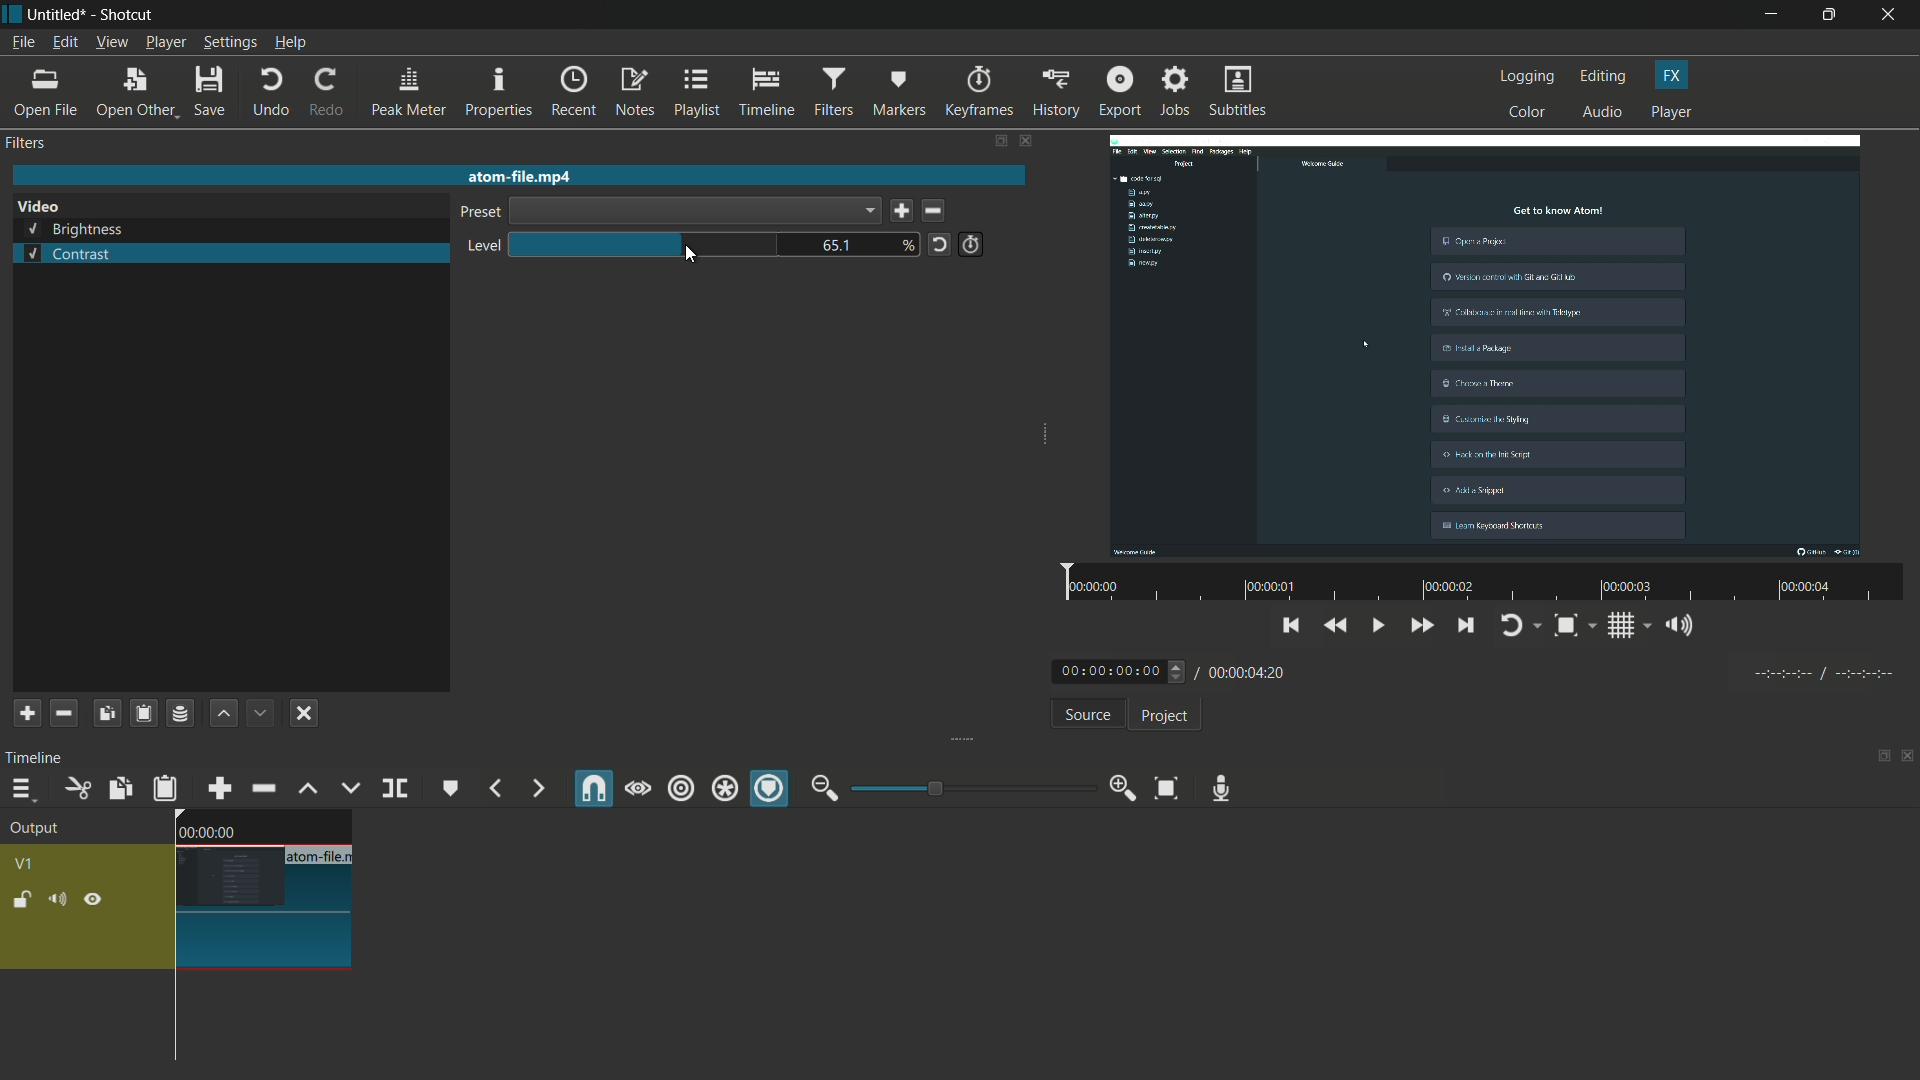 The width and height of the screenshot is (1920, 1080). I want to click on skip to the previous point, so click(1291, 623).